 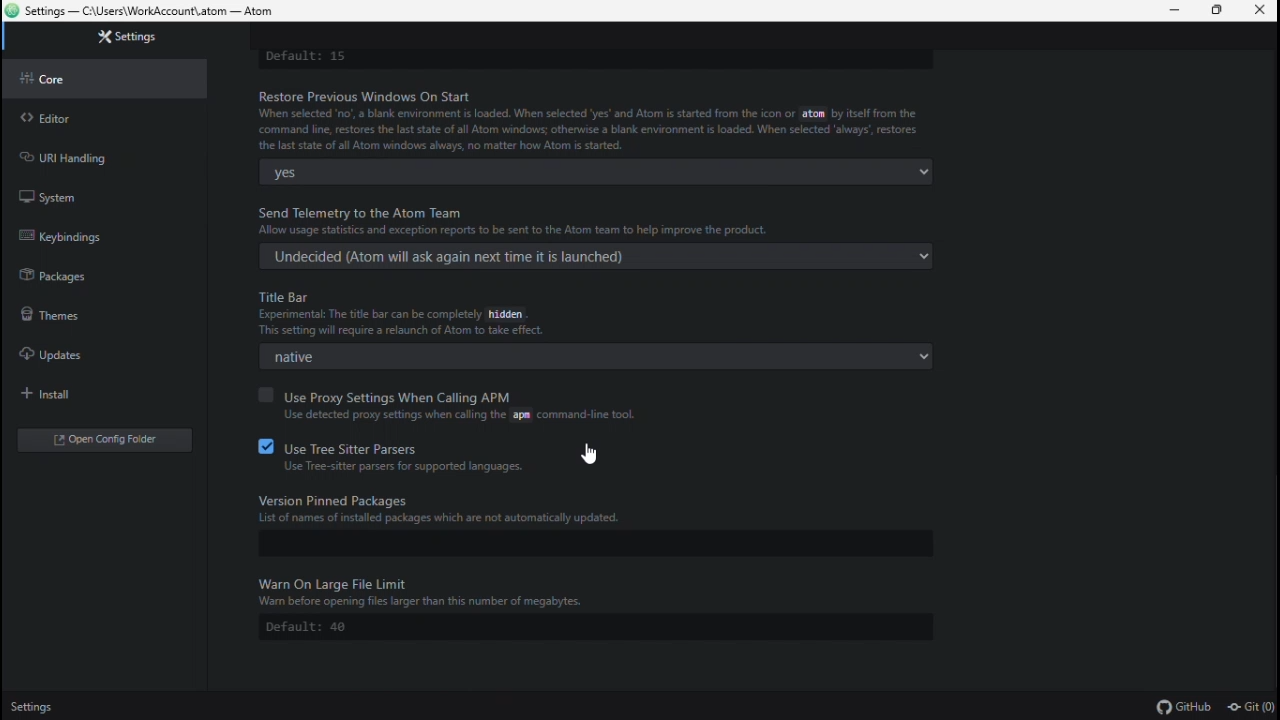 I want to click on updates, so click(x=94, y=357).